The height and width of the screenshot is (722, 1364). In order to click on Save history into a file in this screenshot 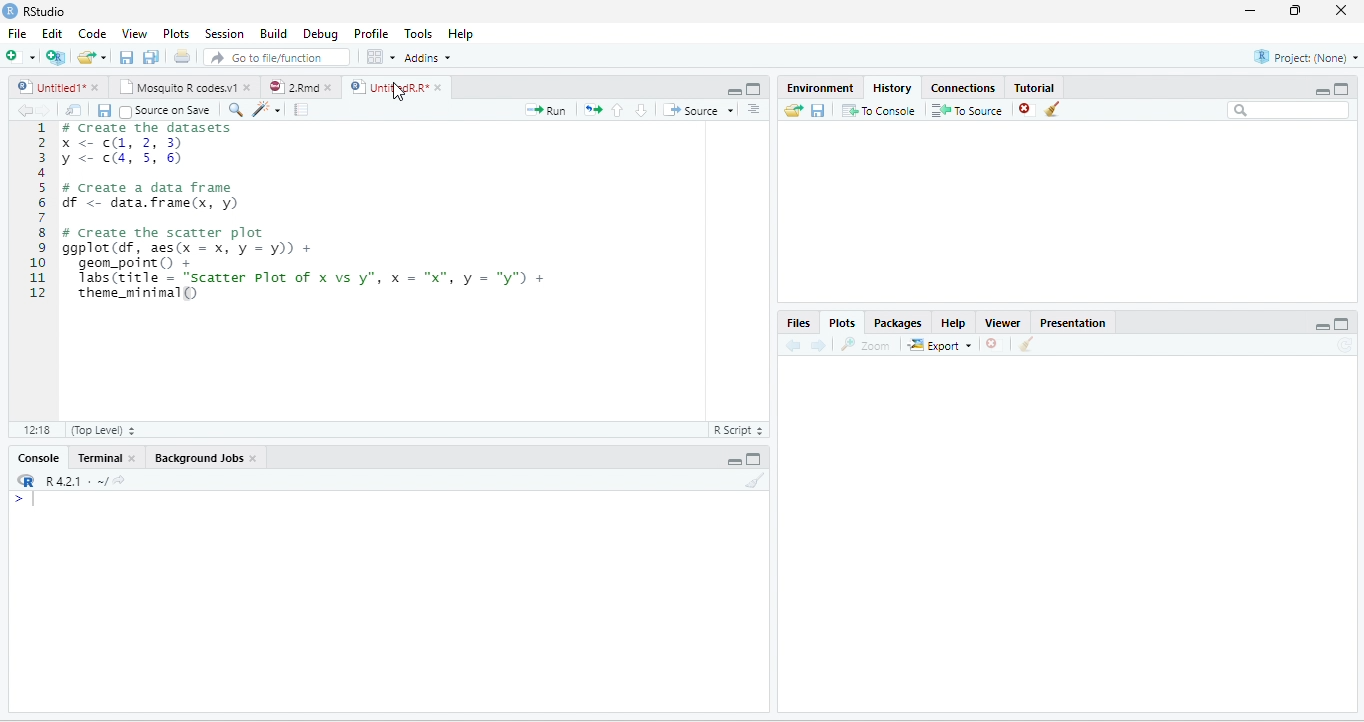, I will do `click(818, 111)`.